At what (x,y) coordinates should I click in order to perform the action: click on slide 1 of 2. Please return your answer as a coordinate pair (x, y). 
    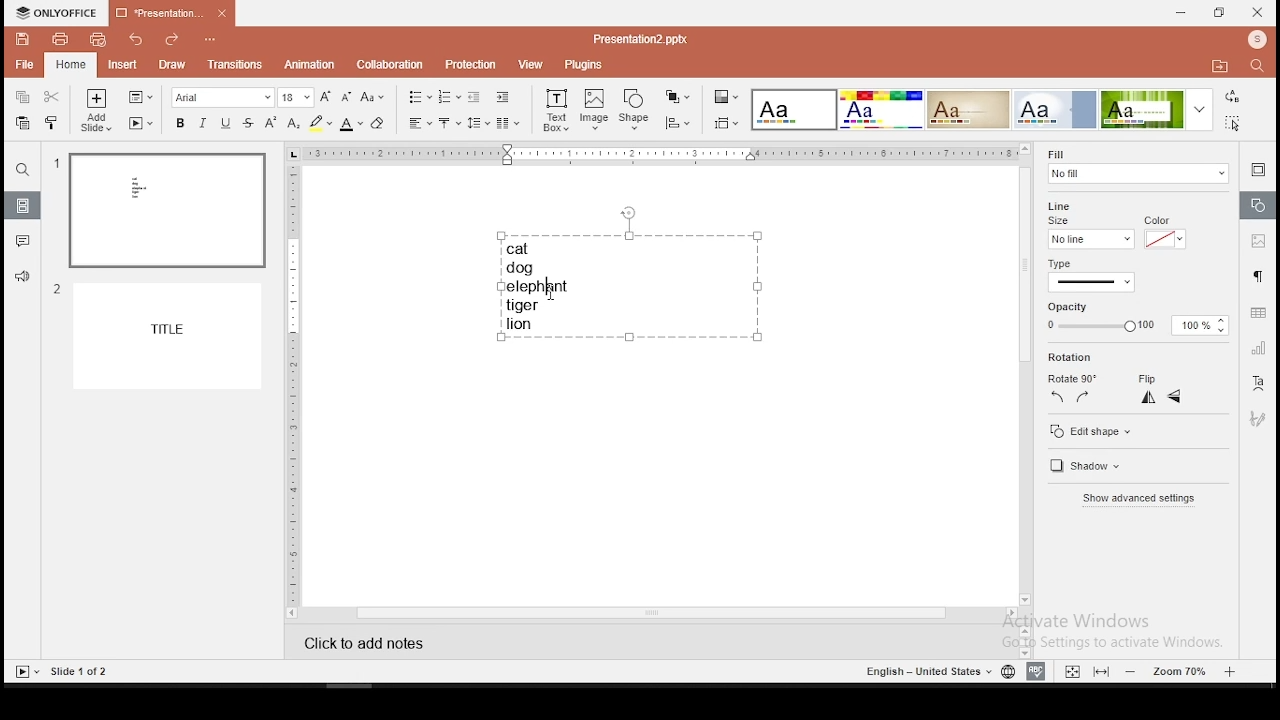
    Looking at the image, I should click on (76, 673).